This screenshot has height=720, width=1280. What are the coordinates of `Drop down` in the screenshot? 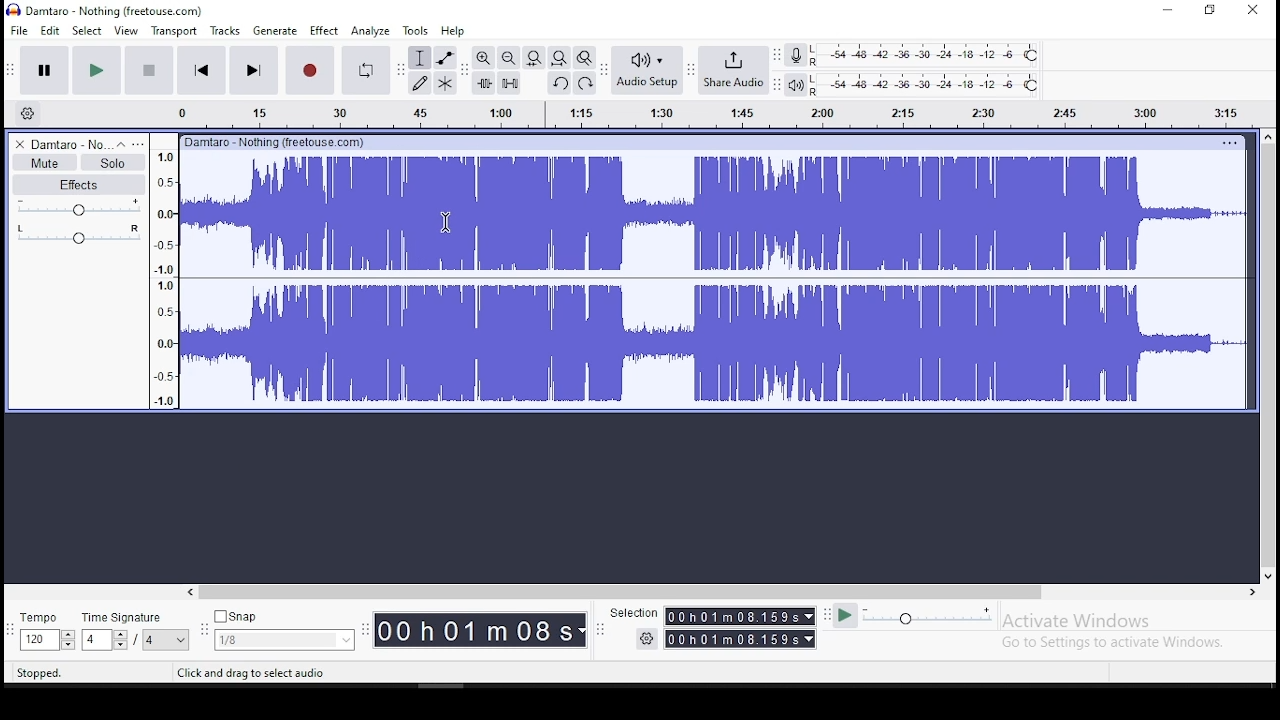 It's located at (807, 615).